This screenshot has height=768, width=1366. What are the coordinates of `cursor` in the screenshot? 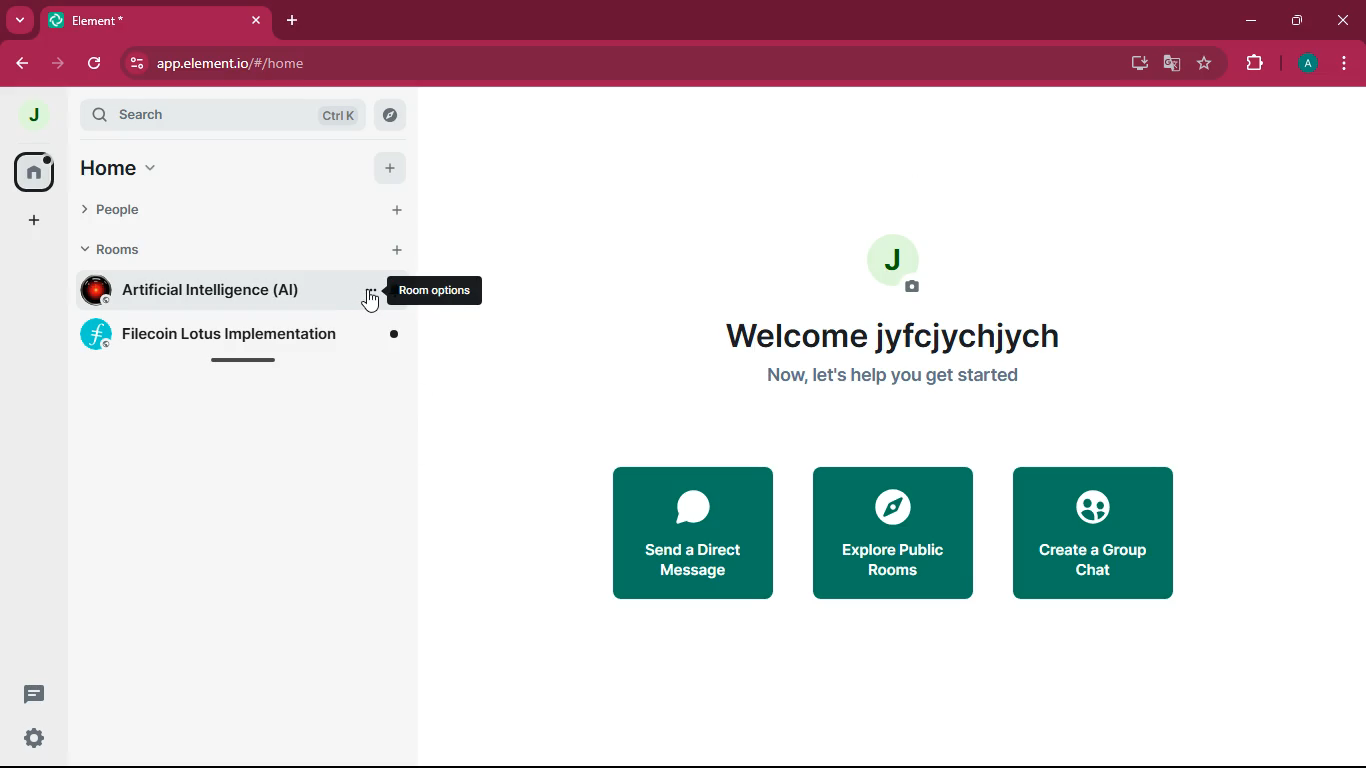 It's located at (373, 300).